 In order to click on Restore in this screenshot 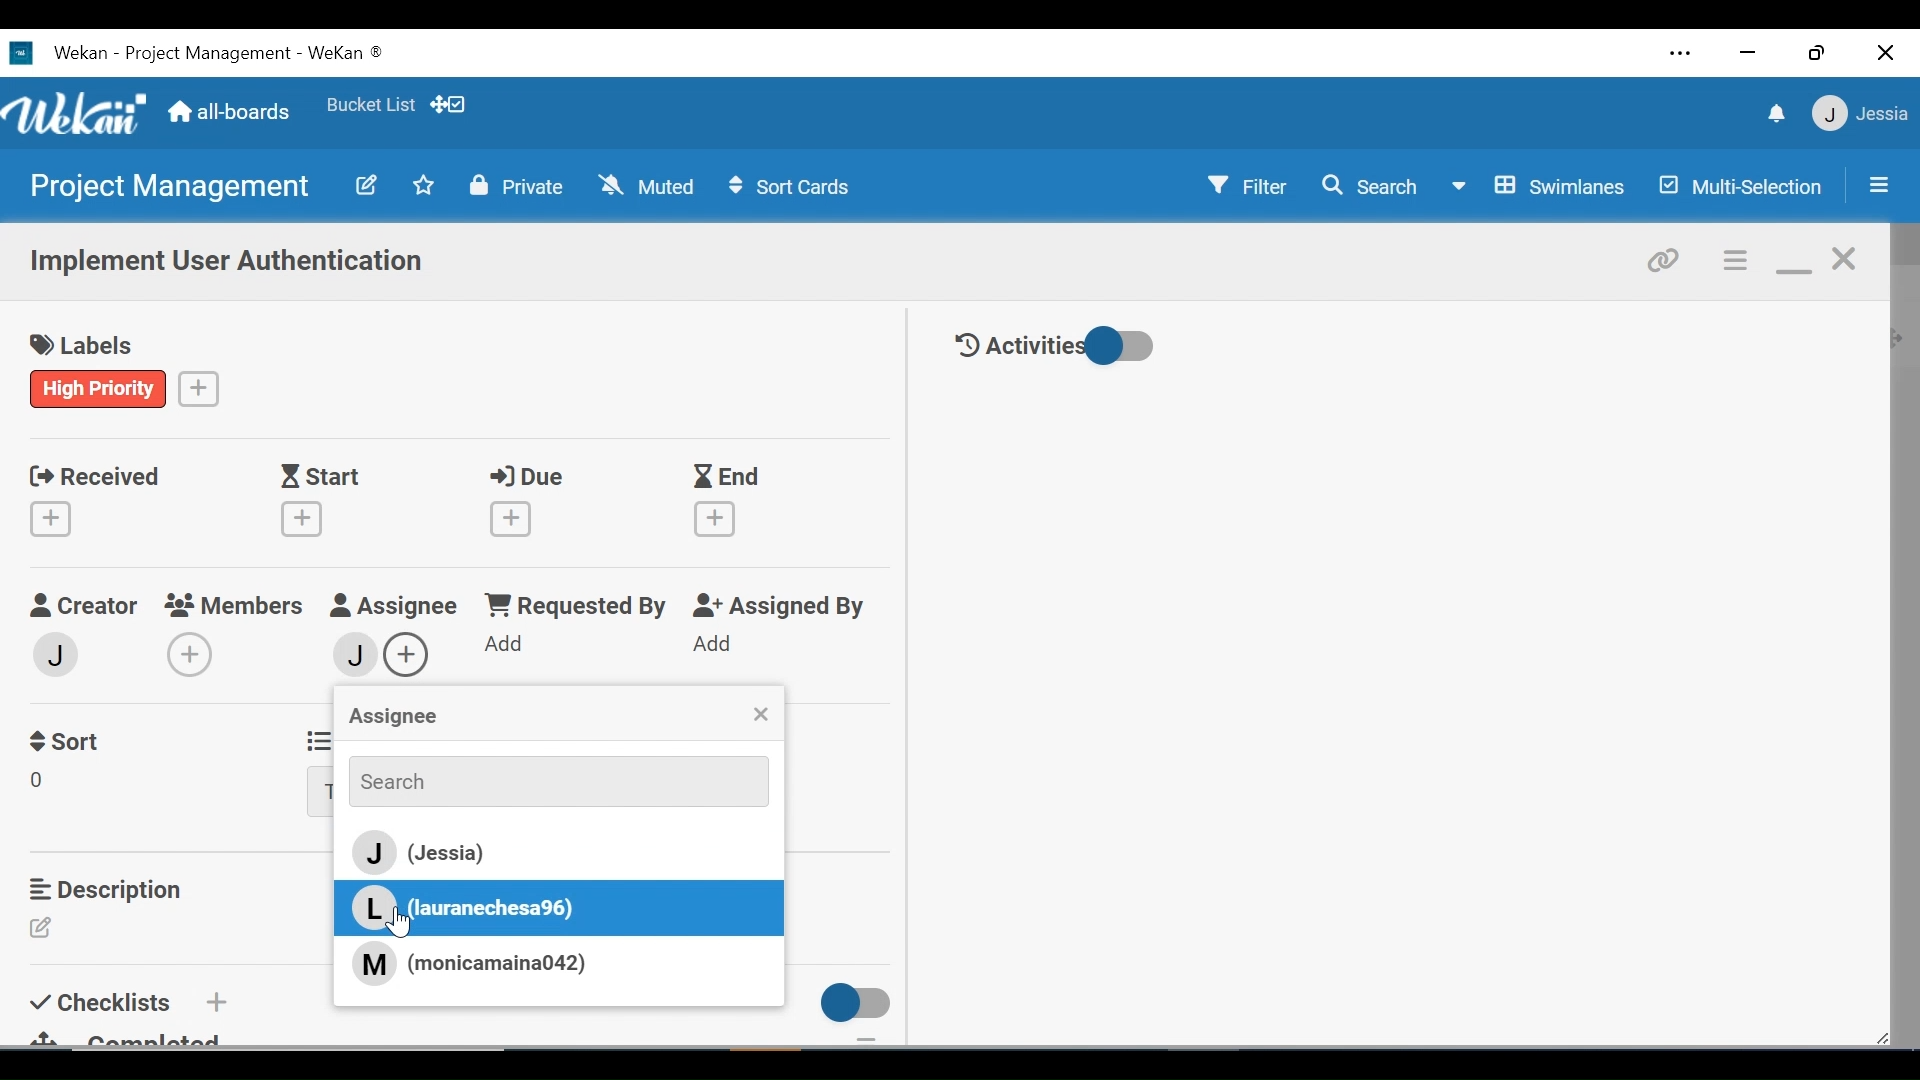, I will do `click(1819, 52)`.